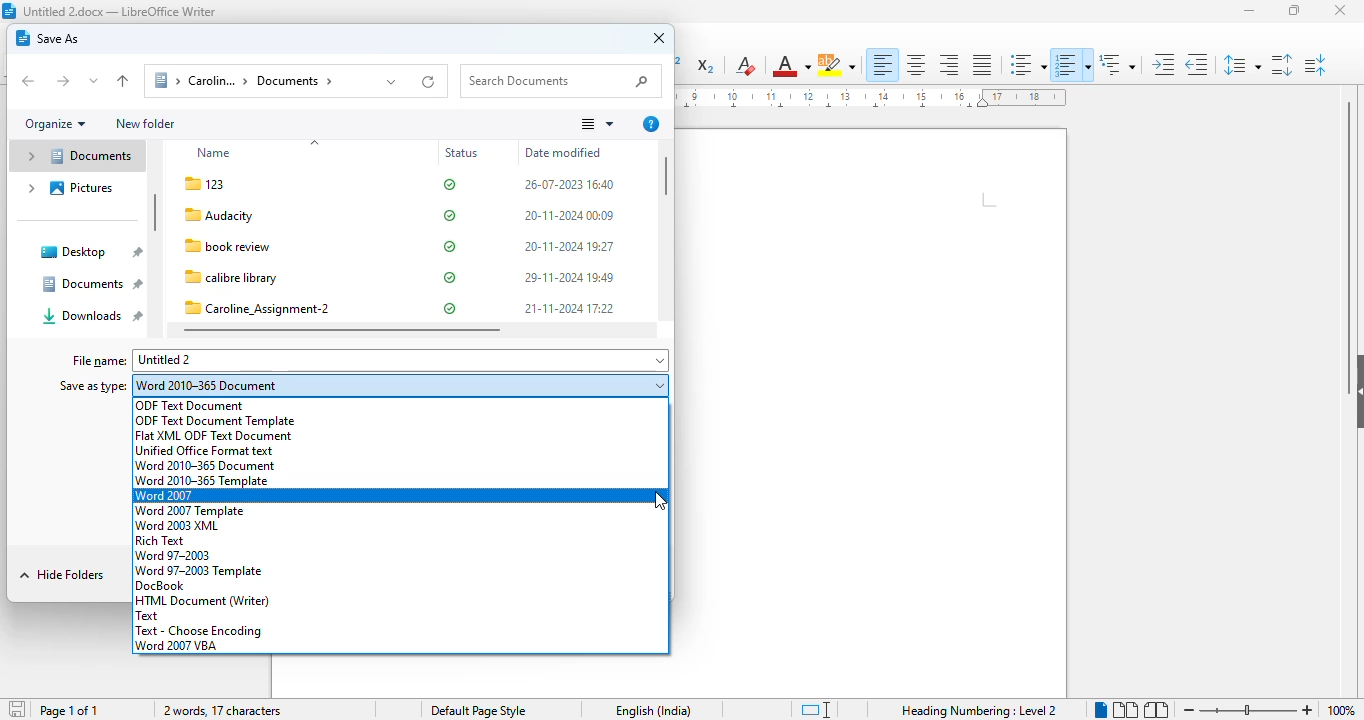  I want to click on word 2010-365 document, so click(207, 465).